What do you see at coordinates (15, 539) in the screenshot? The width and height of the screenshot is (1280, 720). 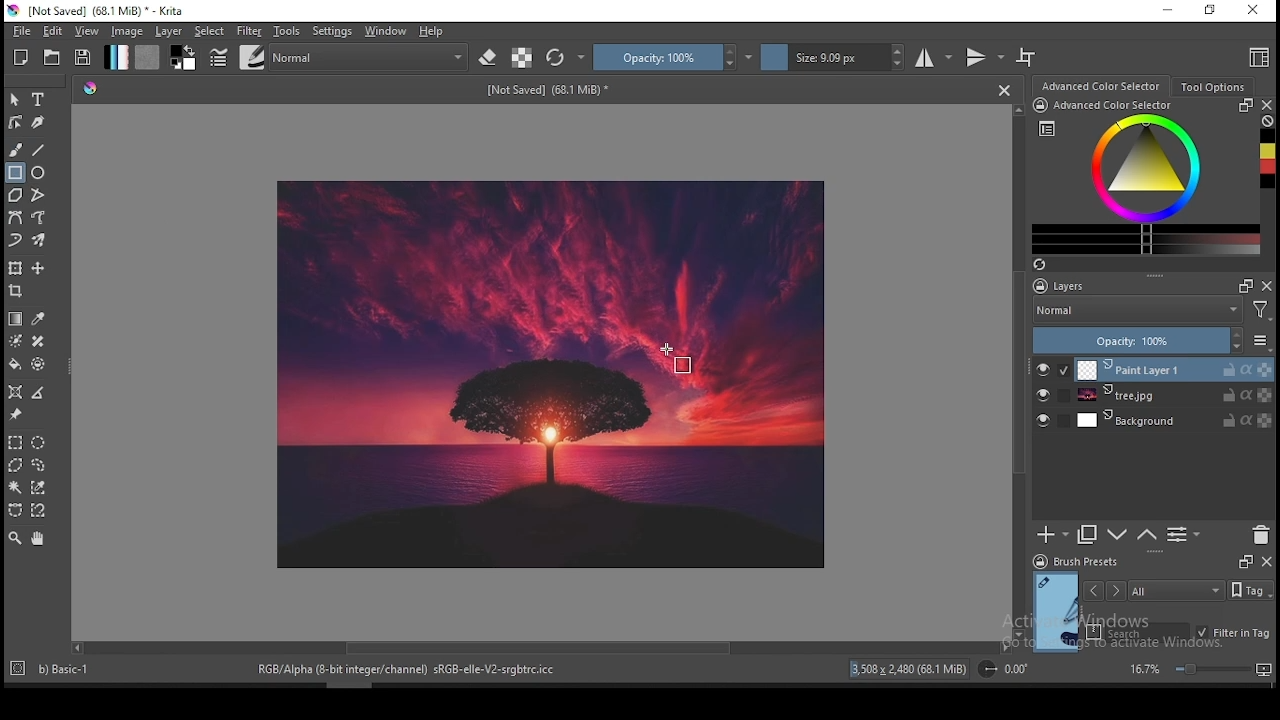 I see `zoom tool` at bounding box center [15, 539].